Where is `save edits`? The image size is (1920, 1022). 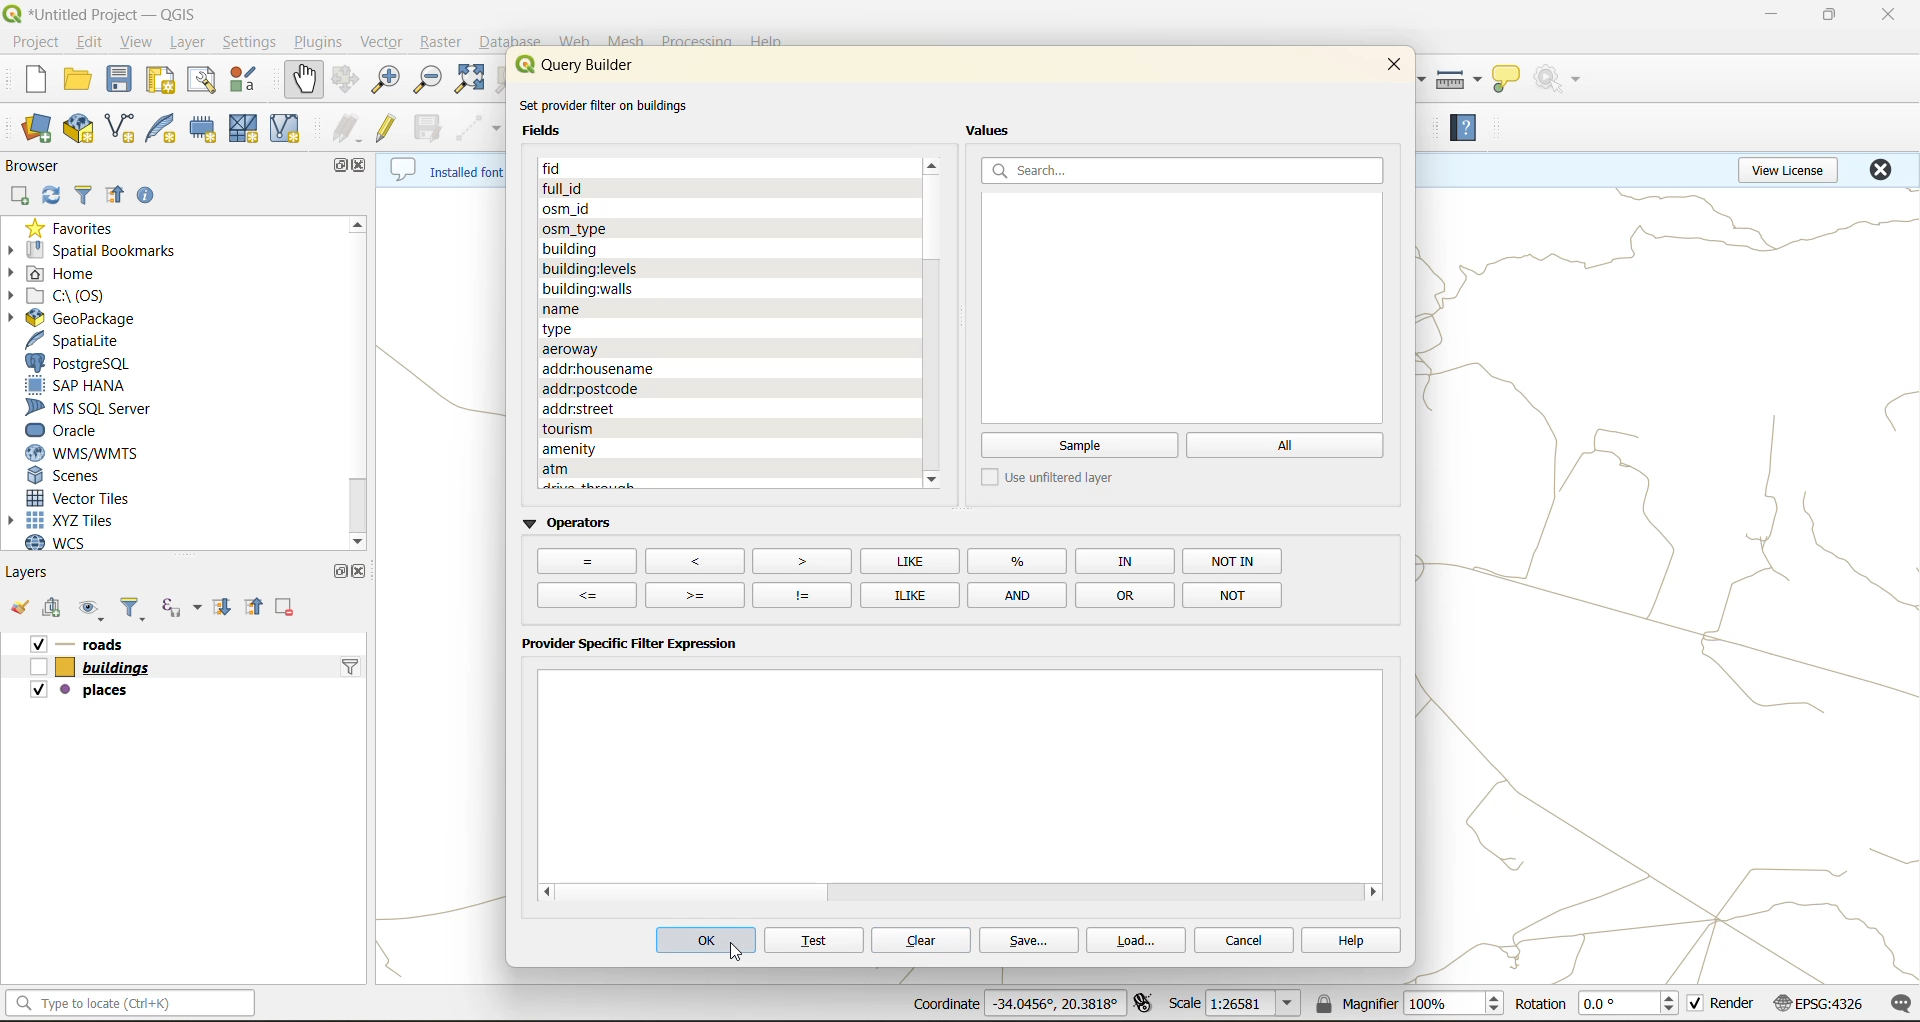 save edits is located at coordinates (429, 130).